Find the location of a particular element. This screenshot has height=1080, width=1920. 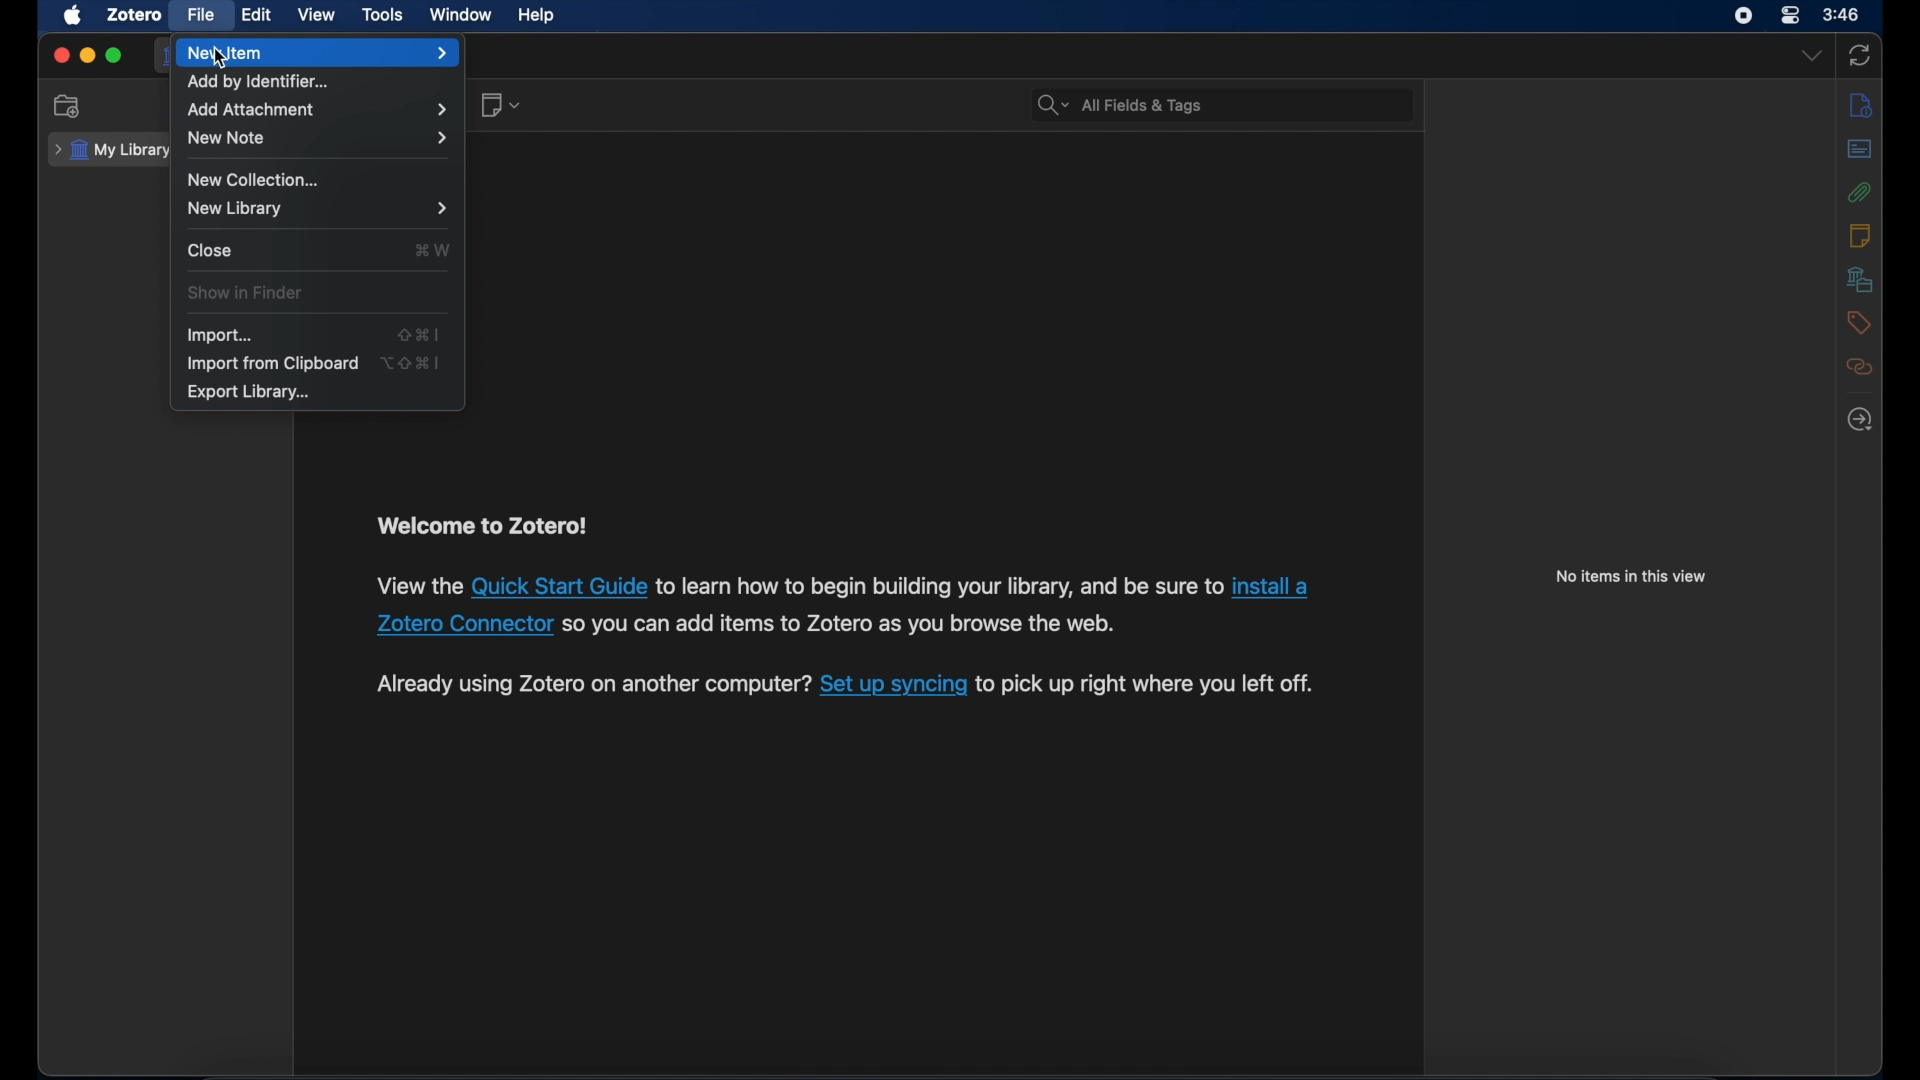

search bar is located at coordinates (1121, 105).